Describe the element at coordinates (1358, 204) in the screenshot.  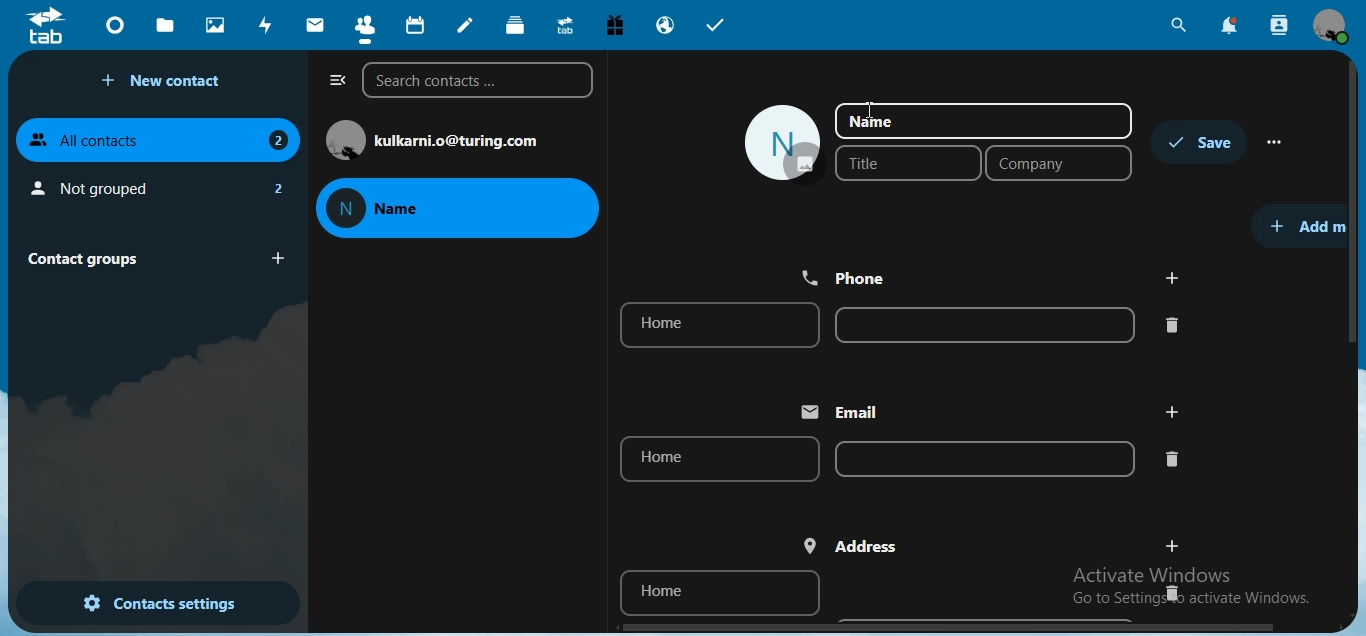
I see `scroll bar` at that location.